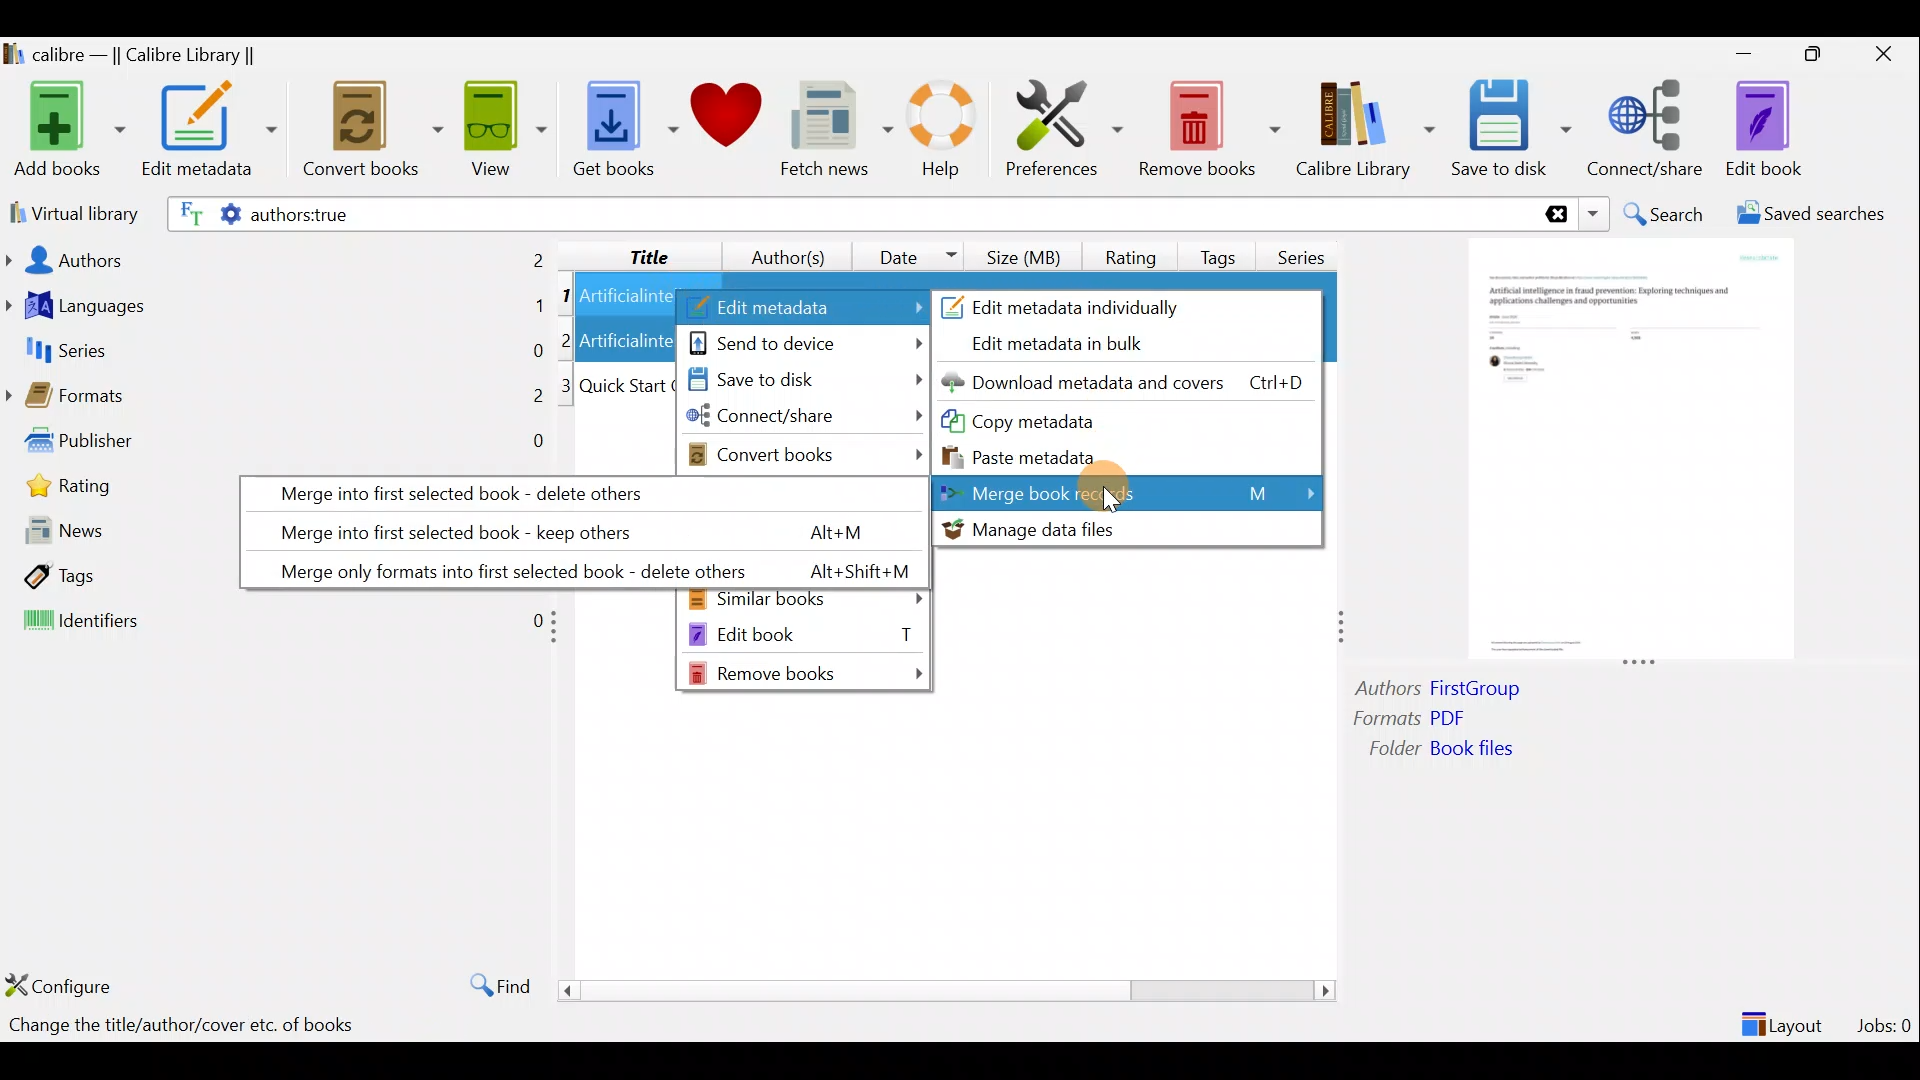 Image resolution: width=1920 pixels, height=1080 pixels. What do you see at coordinates (1666, 214) in the screenshot?
I see `Search` at bounding box center [1666, 214].